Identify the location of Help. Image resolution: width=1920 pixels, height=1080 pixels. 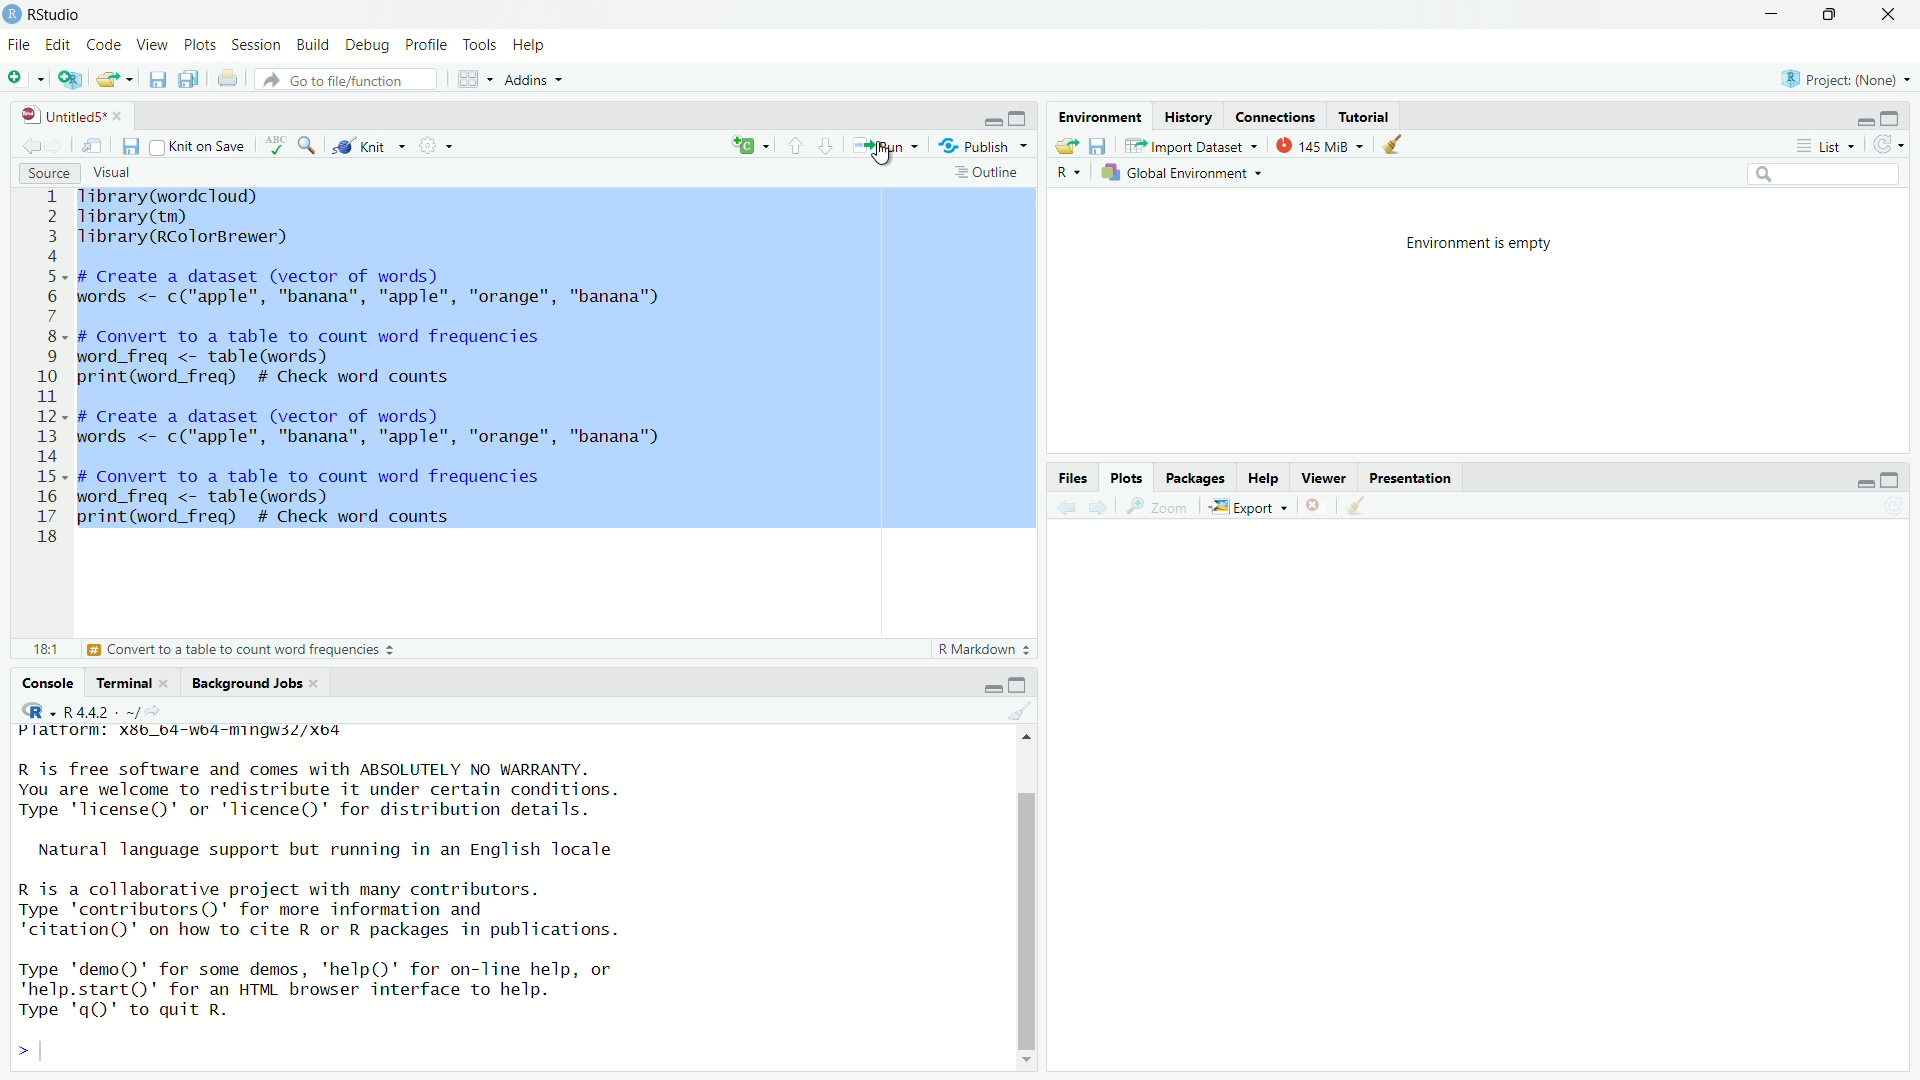
(533, 45).